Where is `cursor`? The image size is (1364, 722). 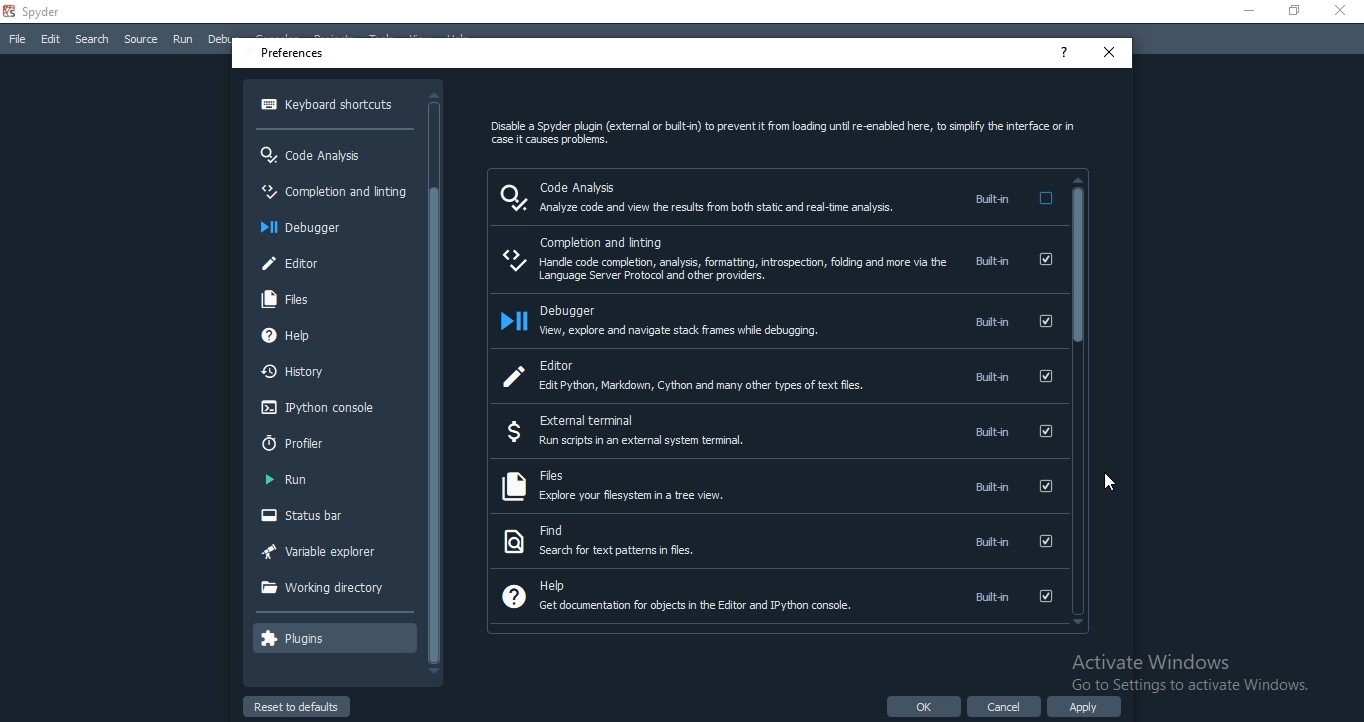
cursor is located at coordinates (1113, 483).